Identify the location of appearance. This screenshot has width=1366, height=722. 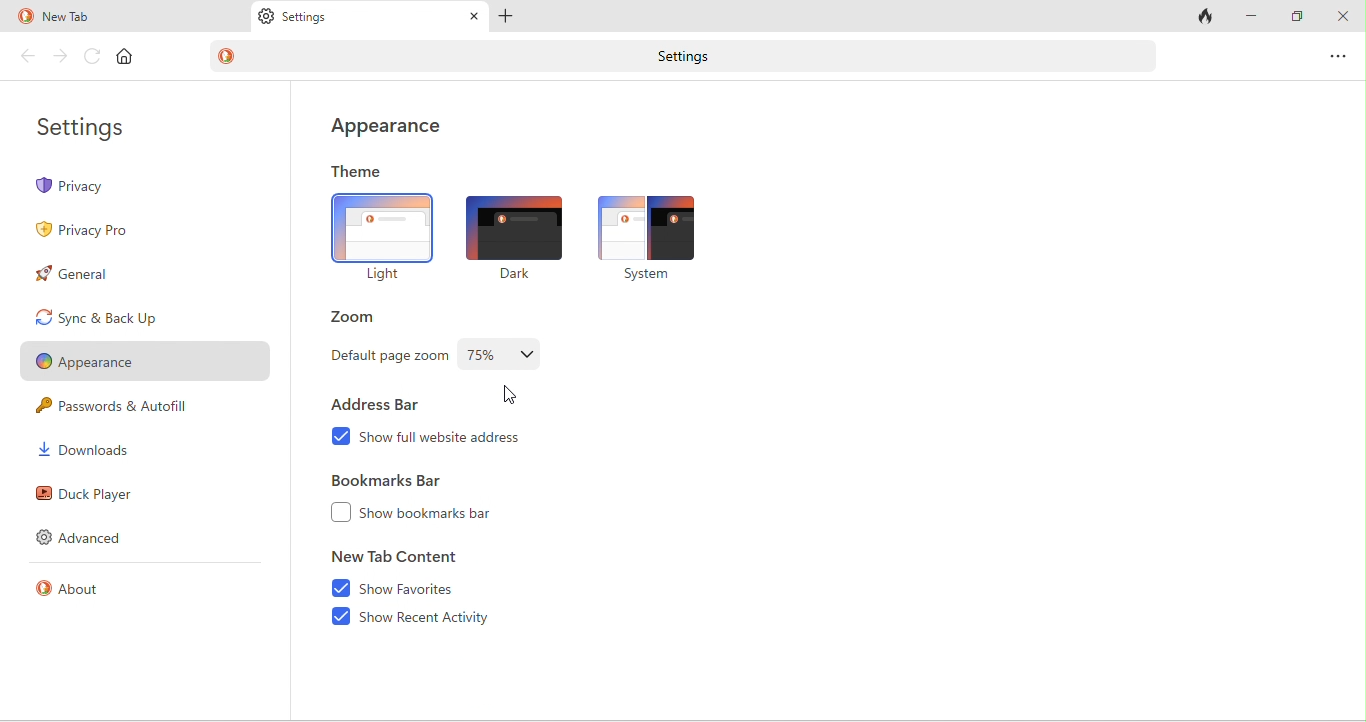
(395, 126).